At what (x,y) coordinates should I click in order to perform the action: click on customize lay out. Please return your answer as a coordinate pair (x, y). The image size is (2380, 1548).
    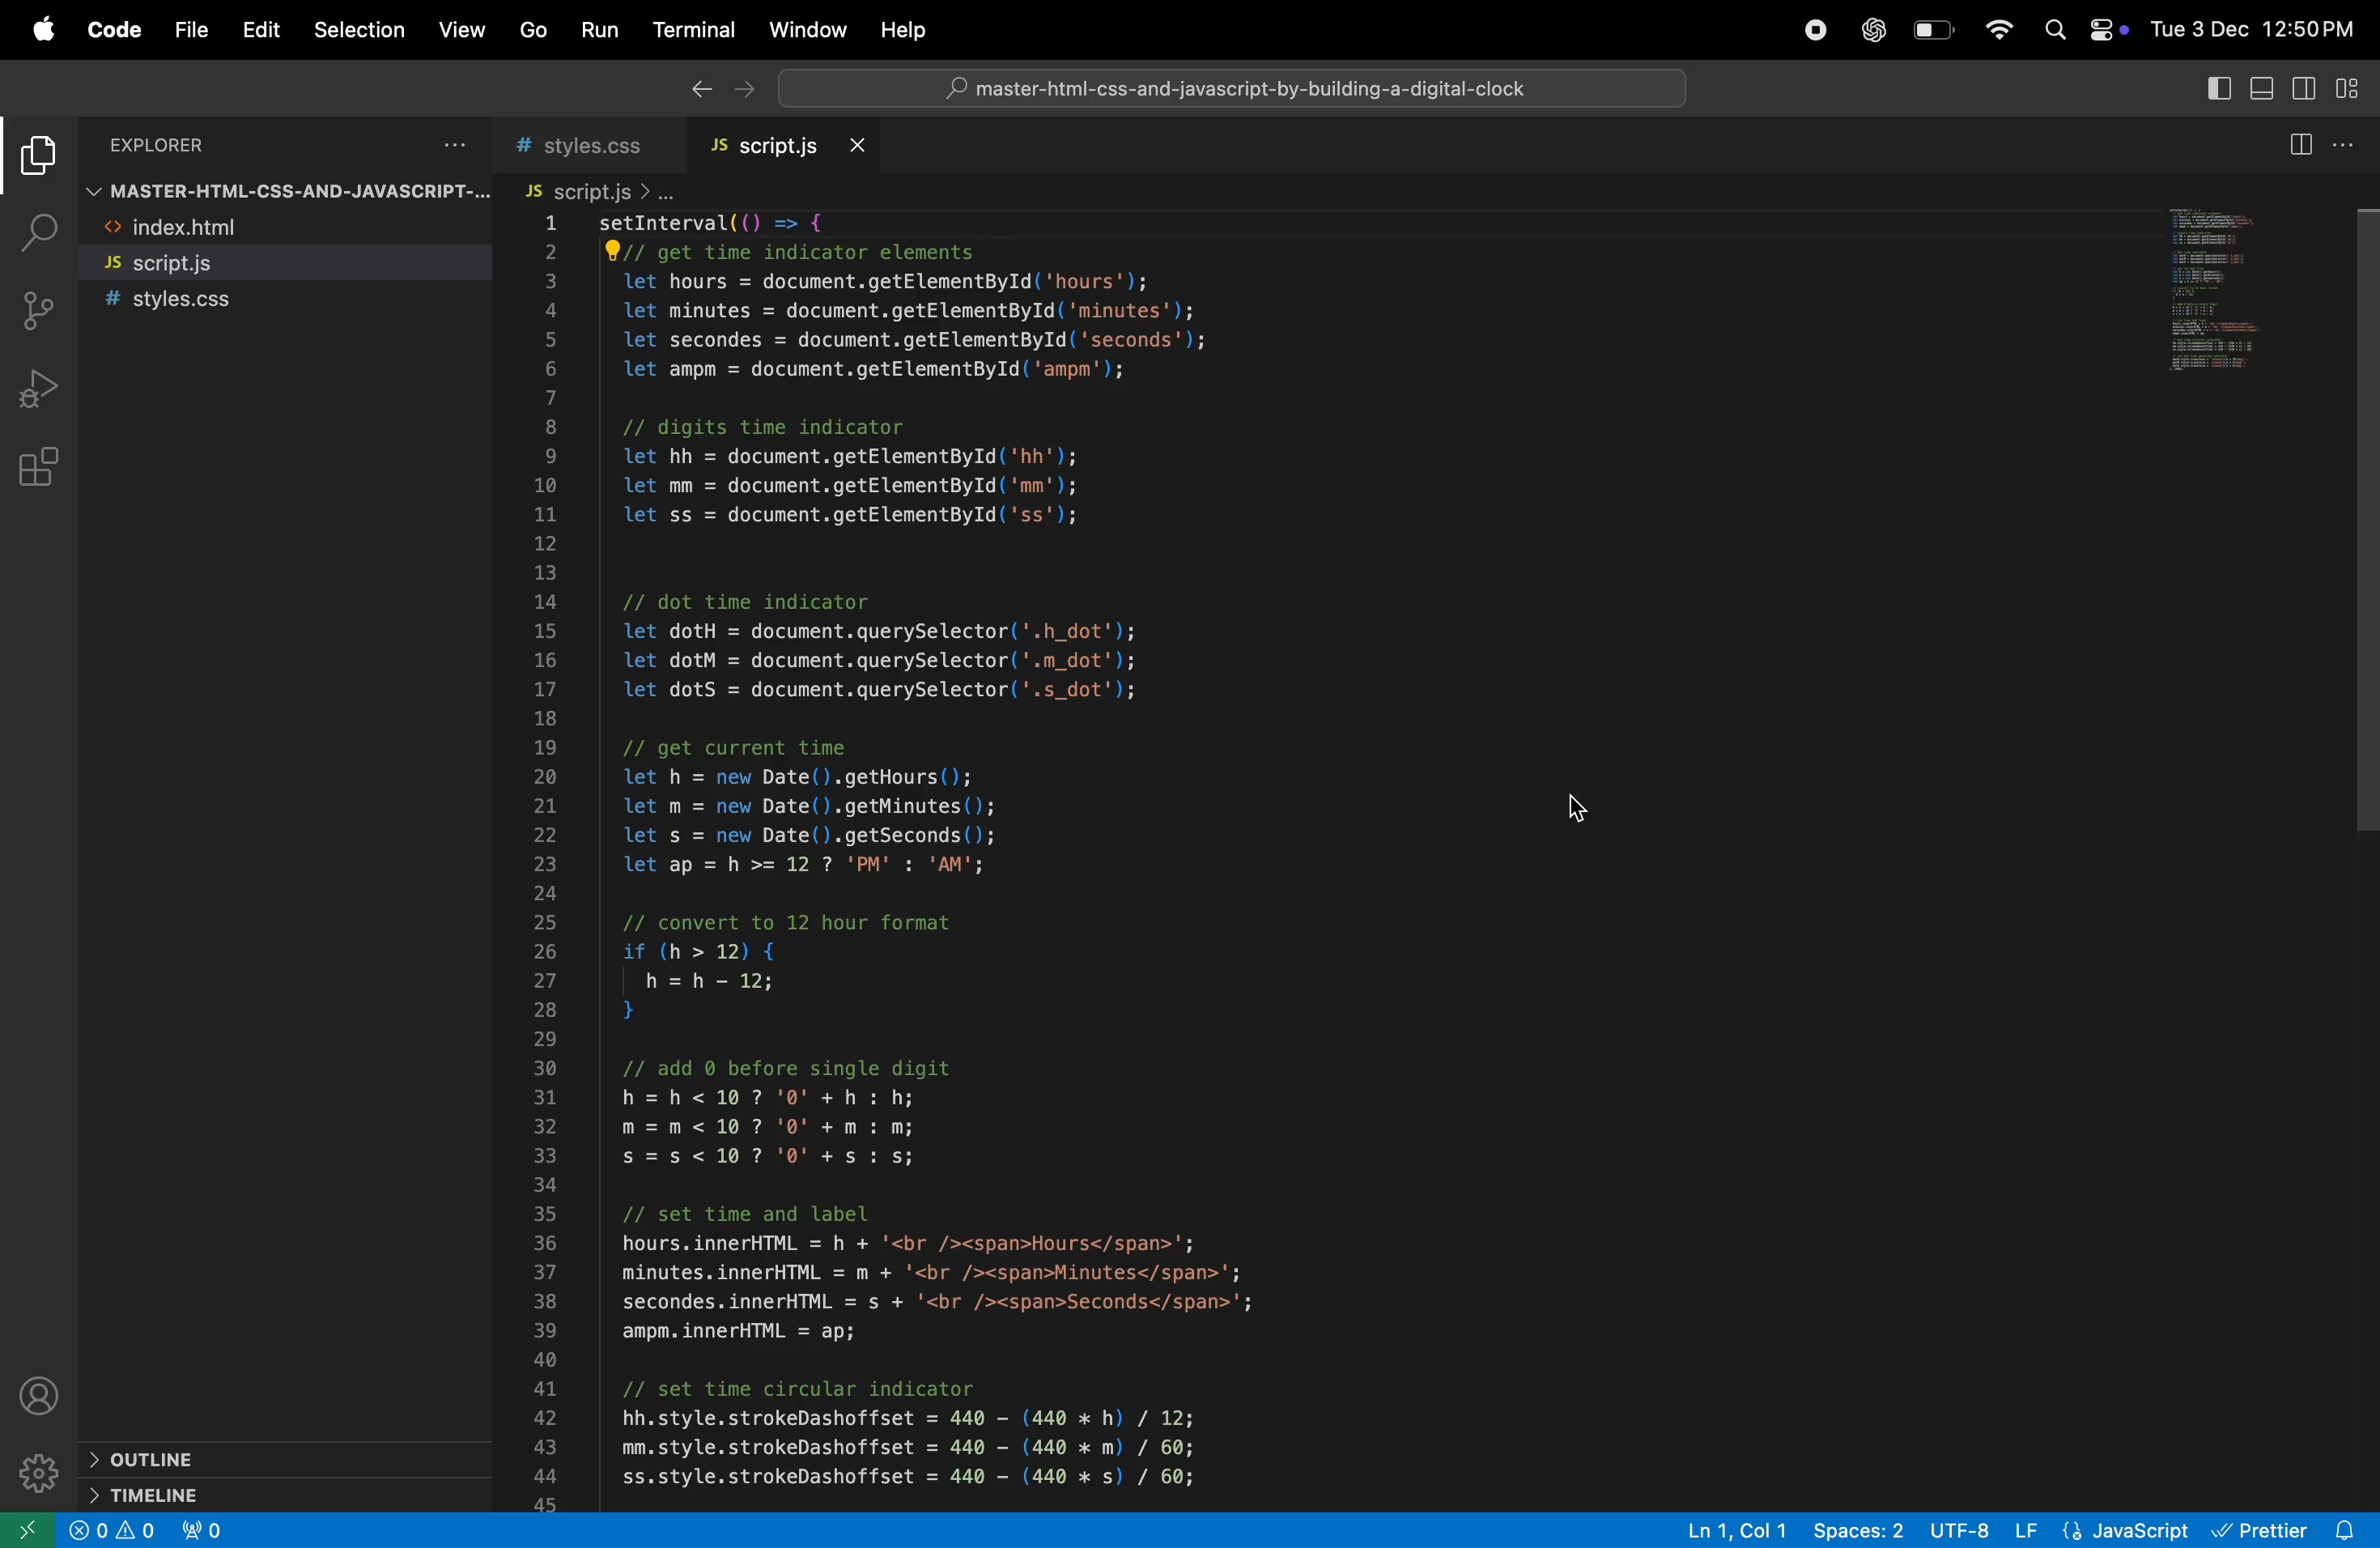
    Looking at the image, I should click on (2352, 86).